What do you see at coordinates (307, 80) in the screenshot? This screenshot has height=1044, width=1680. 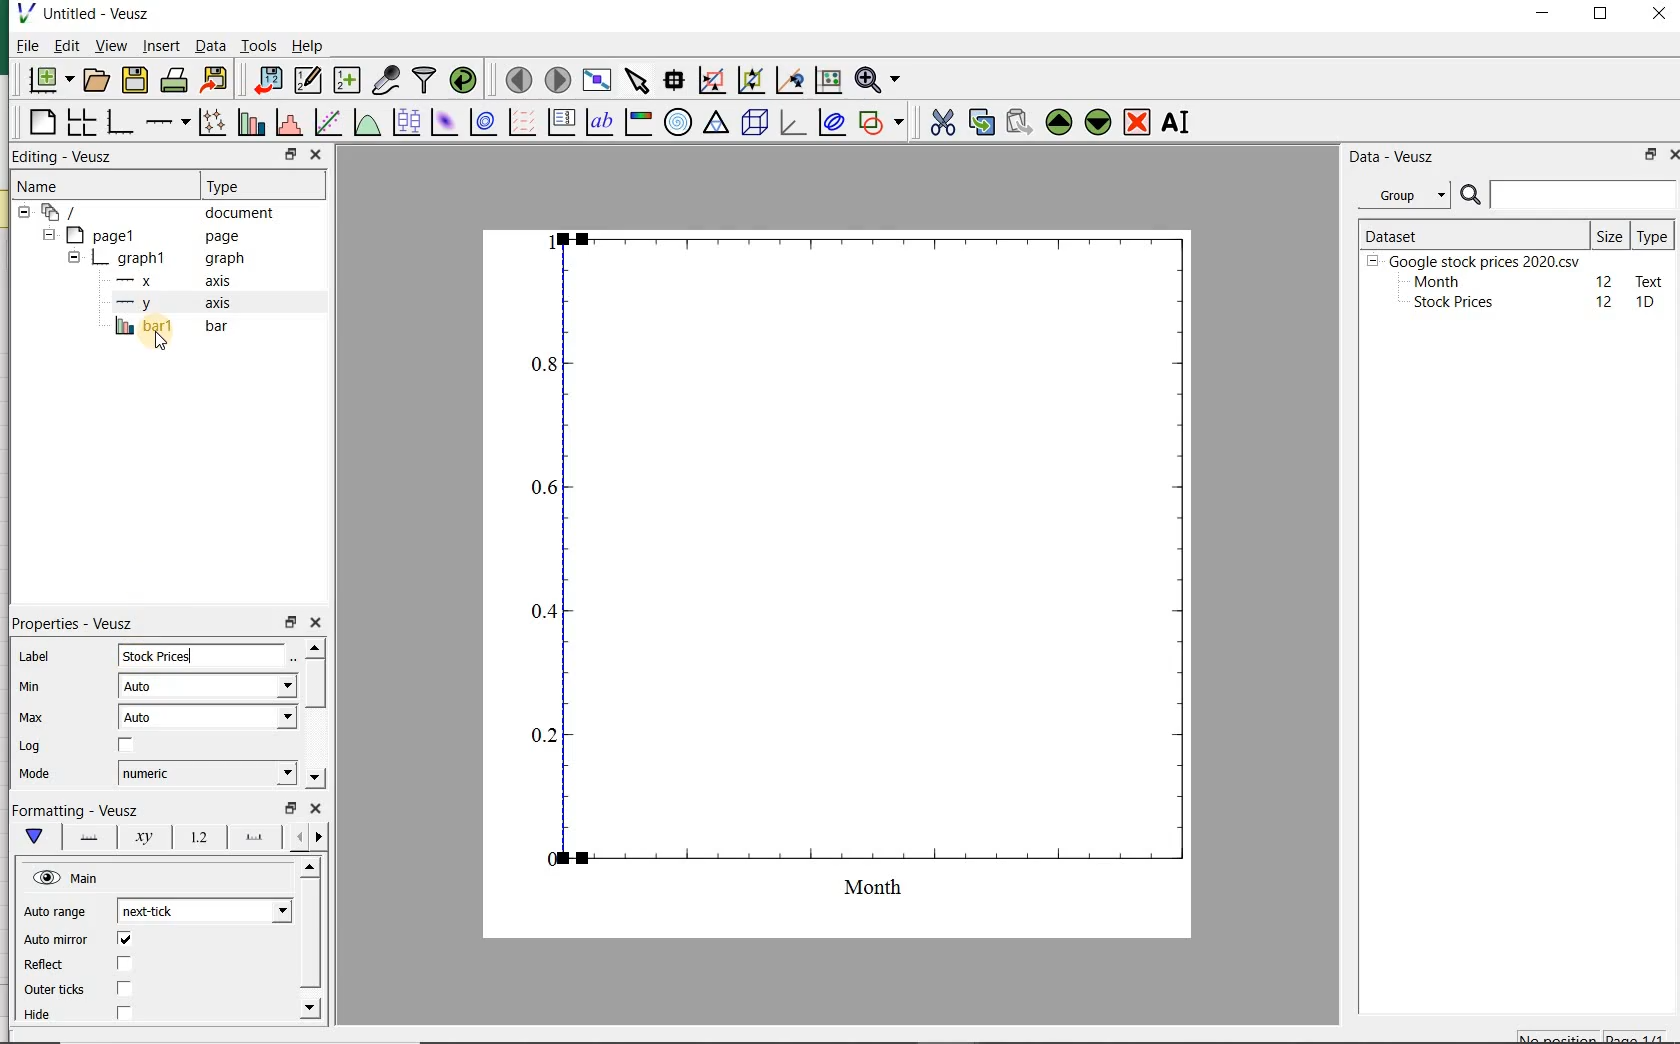 I see `edit and enter new datasets` at bounding box center [307, 80].